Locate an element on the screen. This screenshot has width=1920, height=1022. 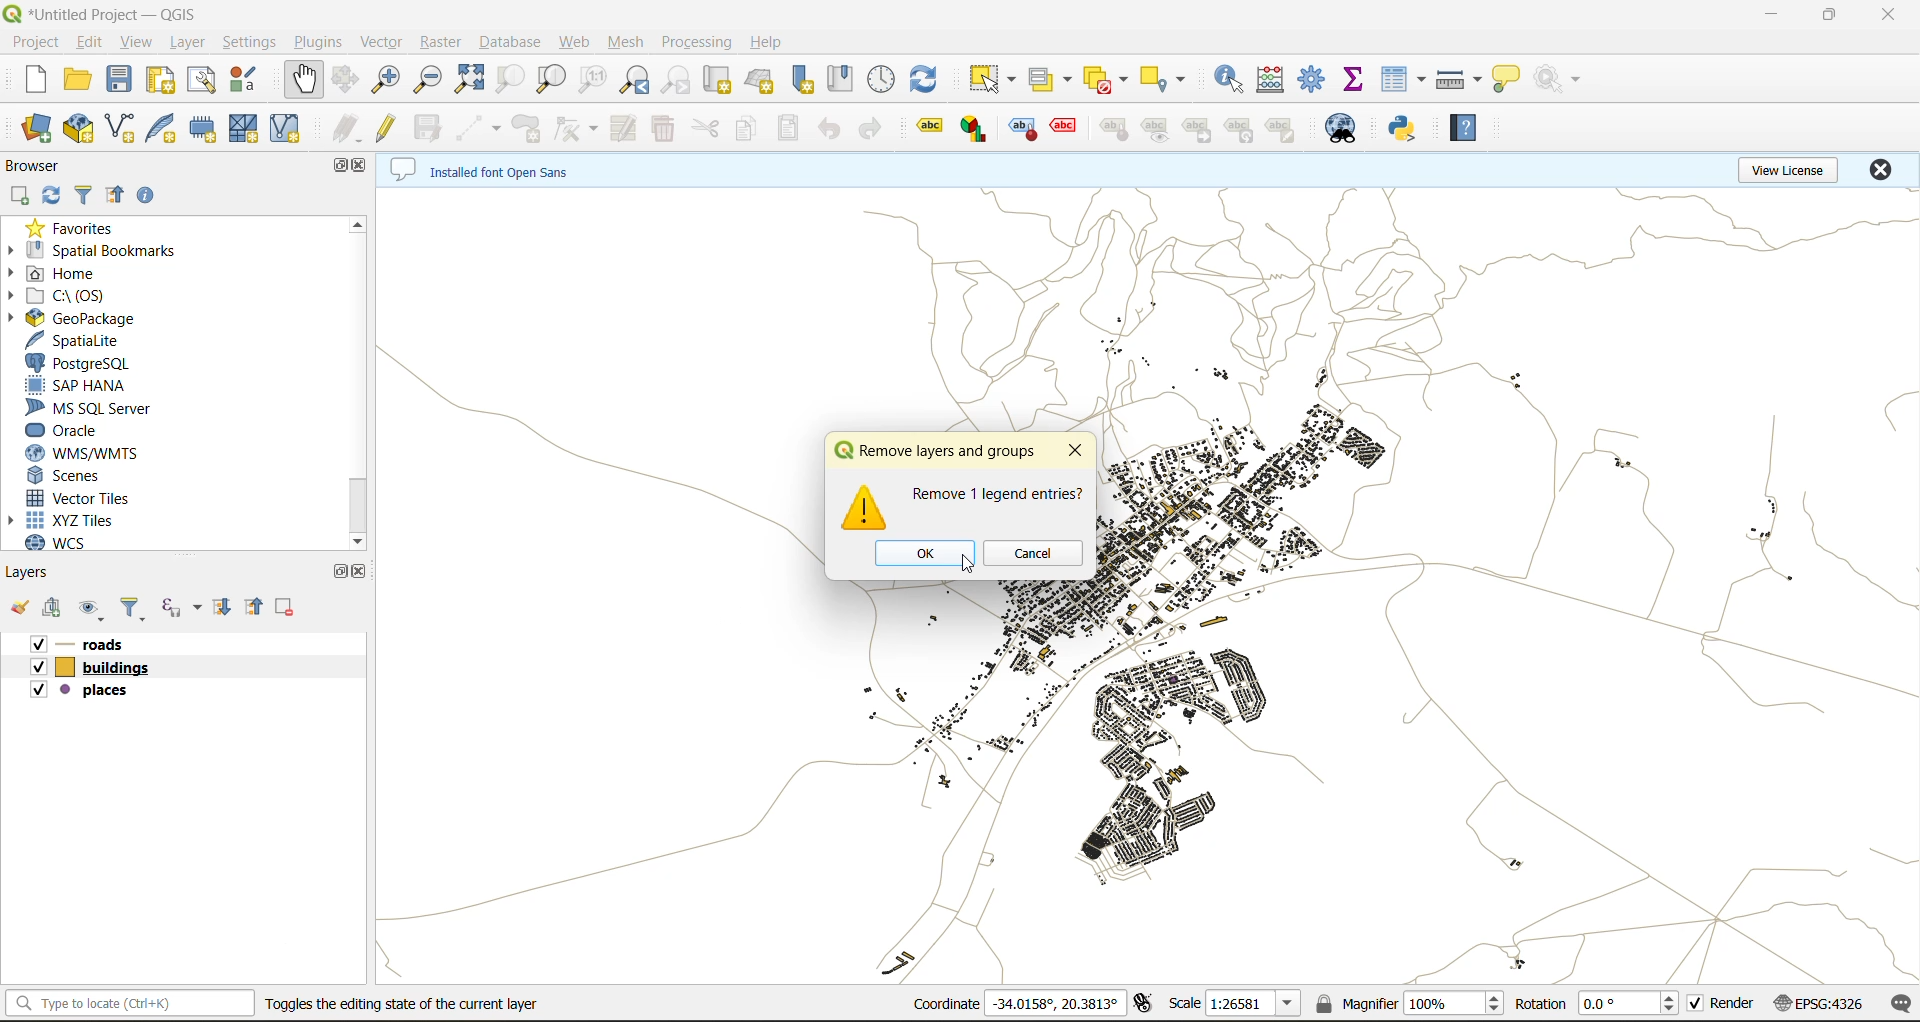
spatialite is located at coordinates (85, 342).